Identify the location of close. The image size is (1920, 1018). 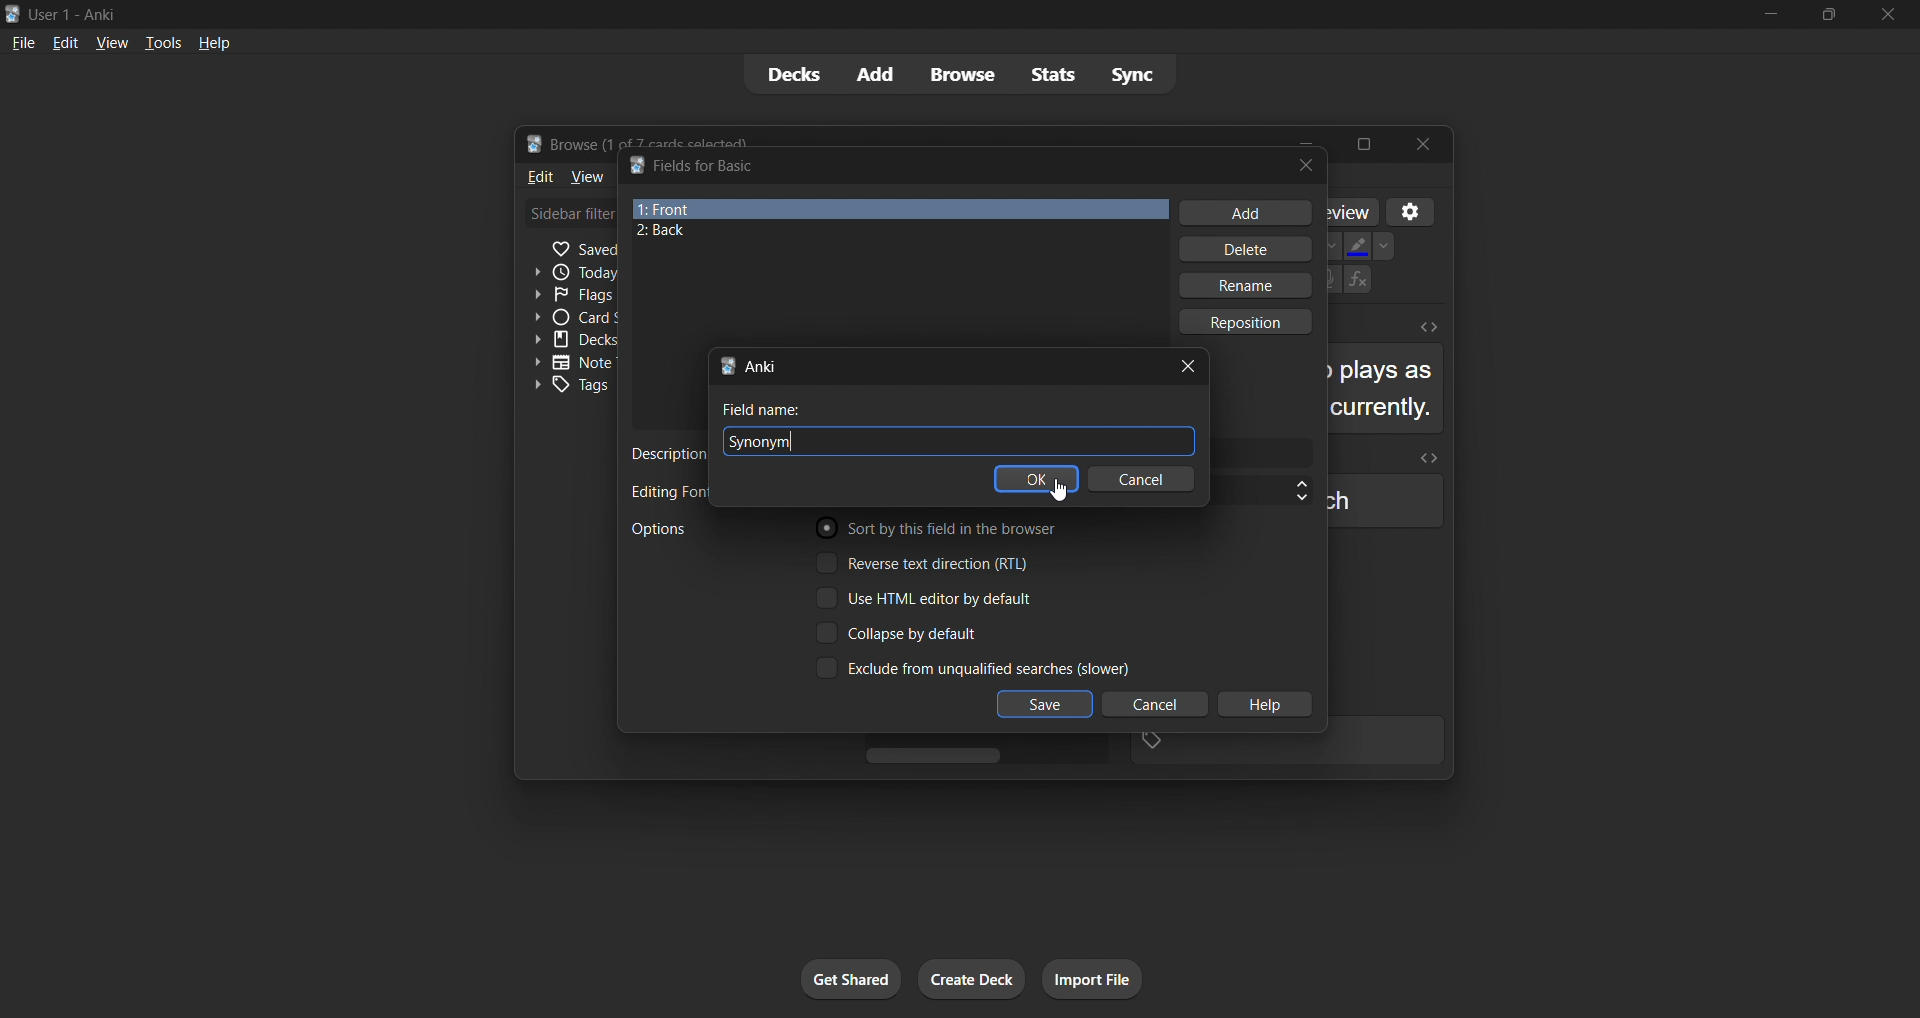
(1195, 364).